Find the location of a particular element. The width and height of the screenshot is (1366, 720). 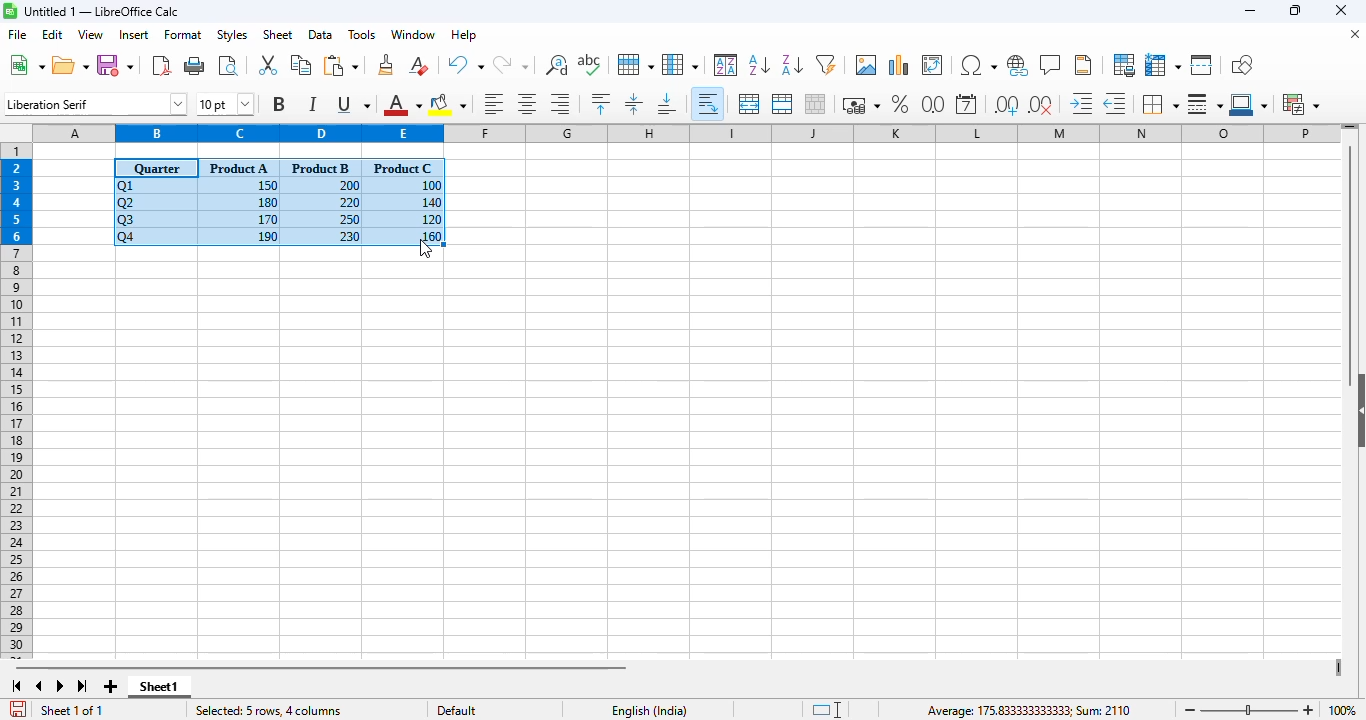

cursor is located at coordinates (424, 249).